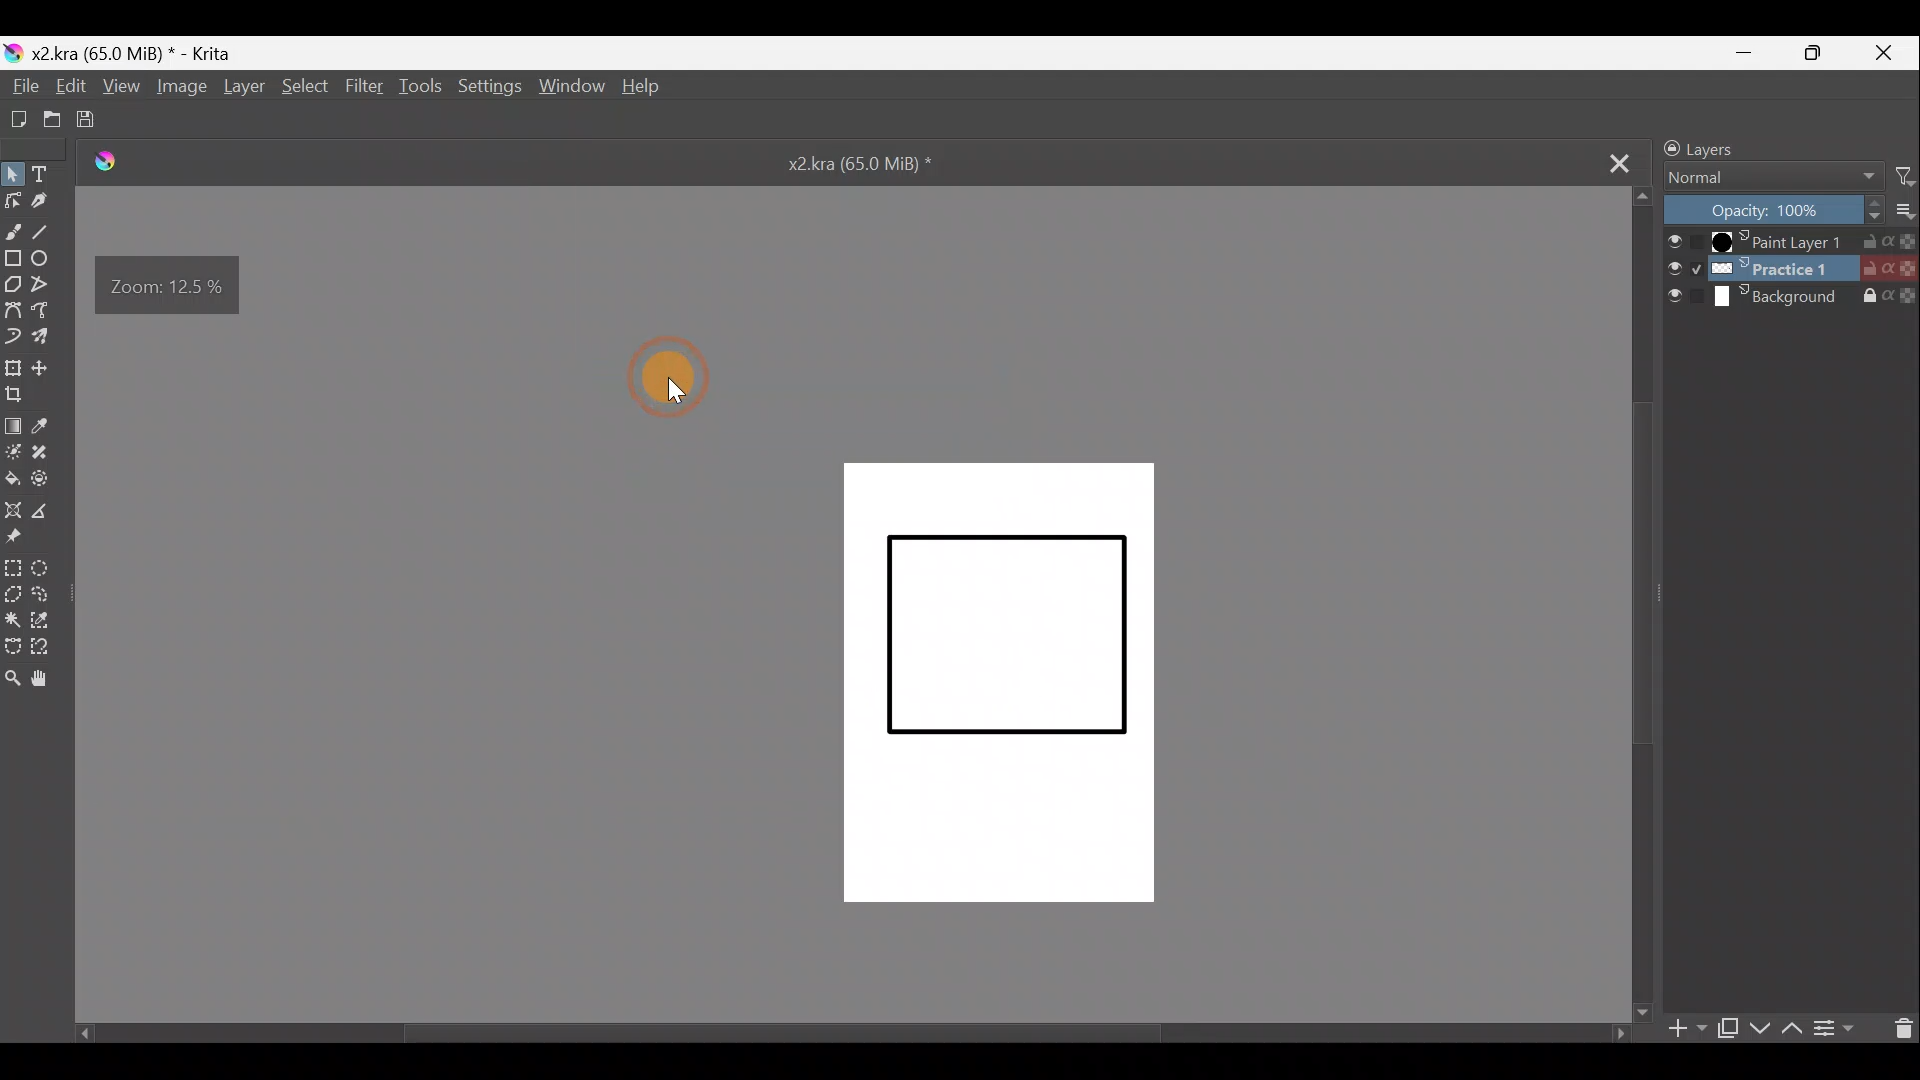 The width and height of the screenshot is (1920, 1080). What do you see at coordinates (53, 516) in the screenshot?
I see `Measure distance between two points` at bounding box center [53, 516].